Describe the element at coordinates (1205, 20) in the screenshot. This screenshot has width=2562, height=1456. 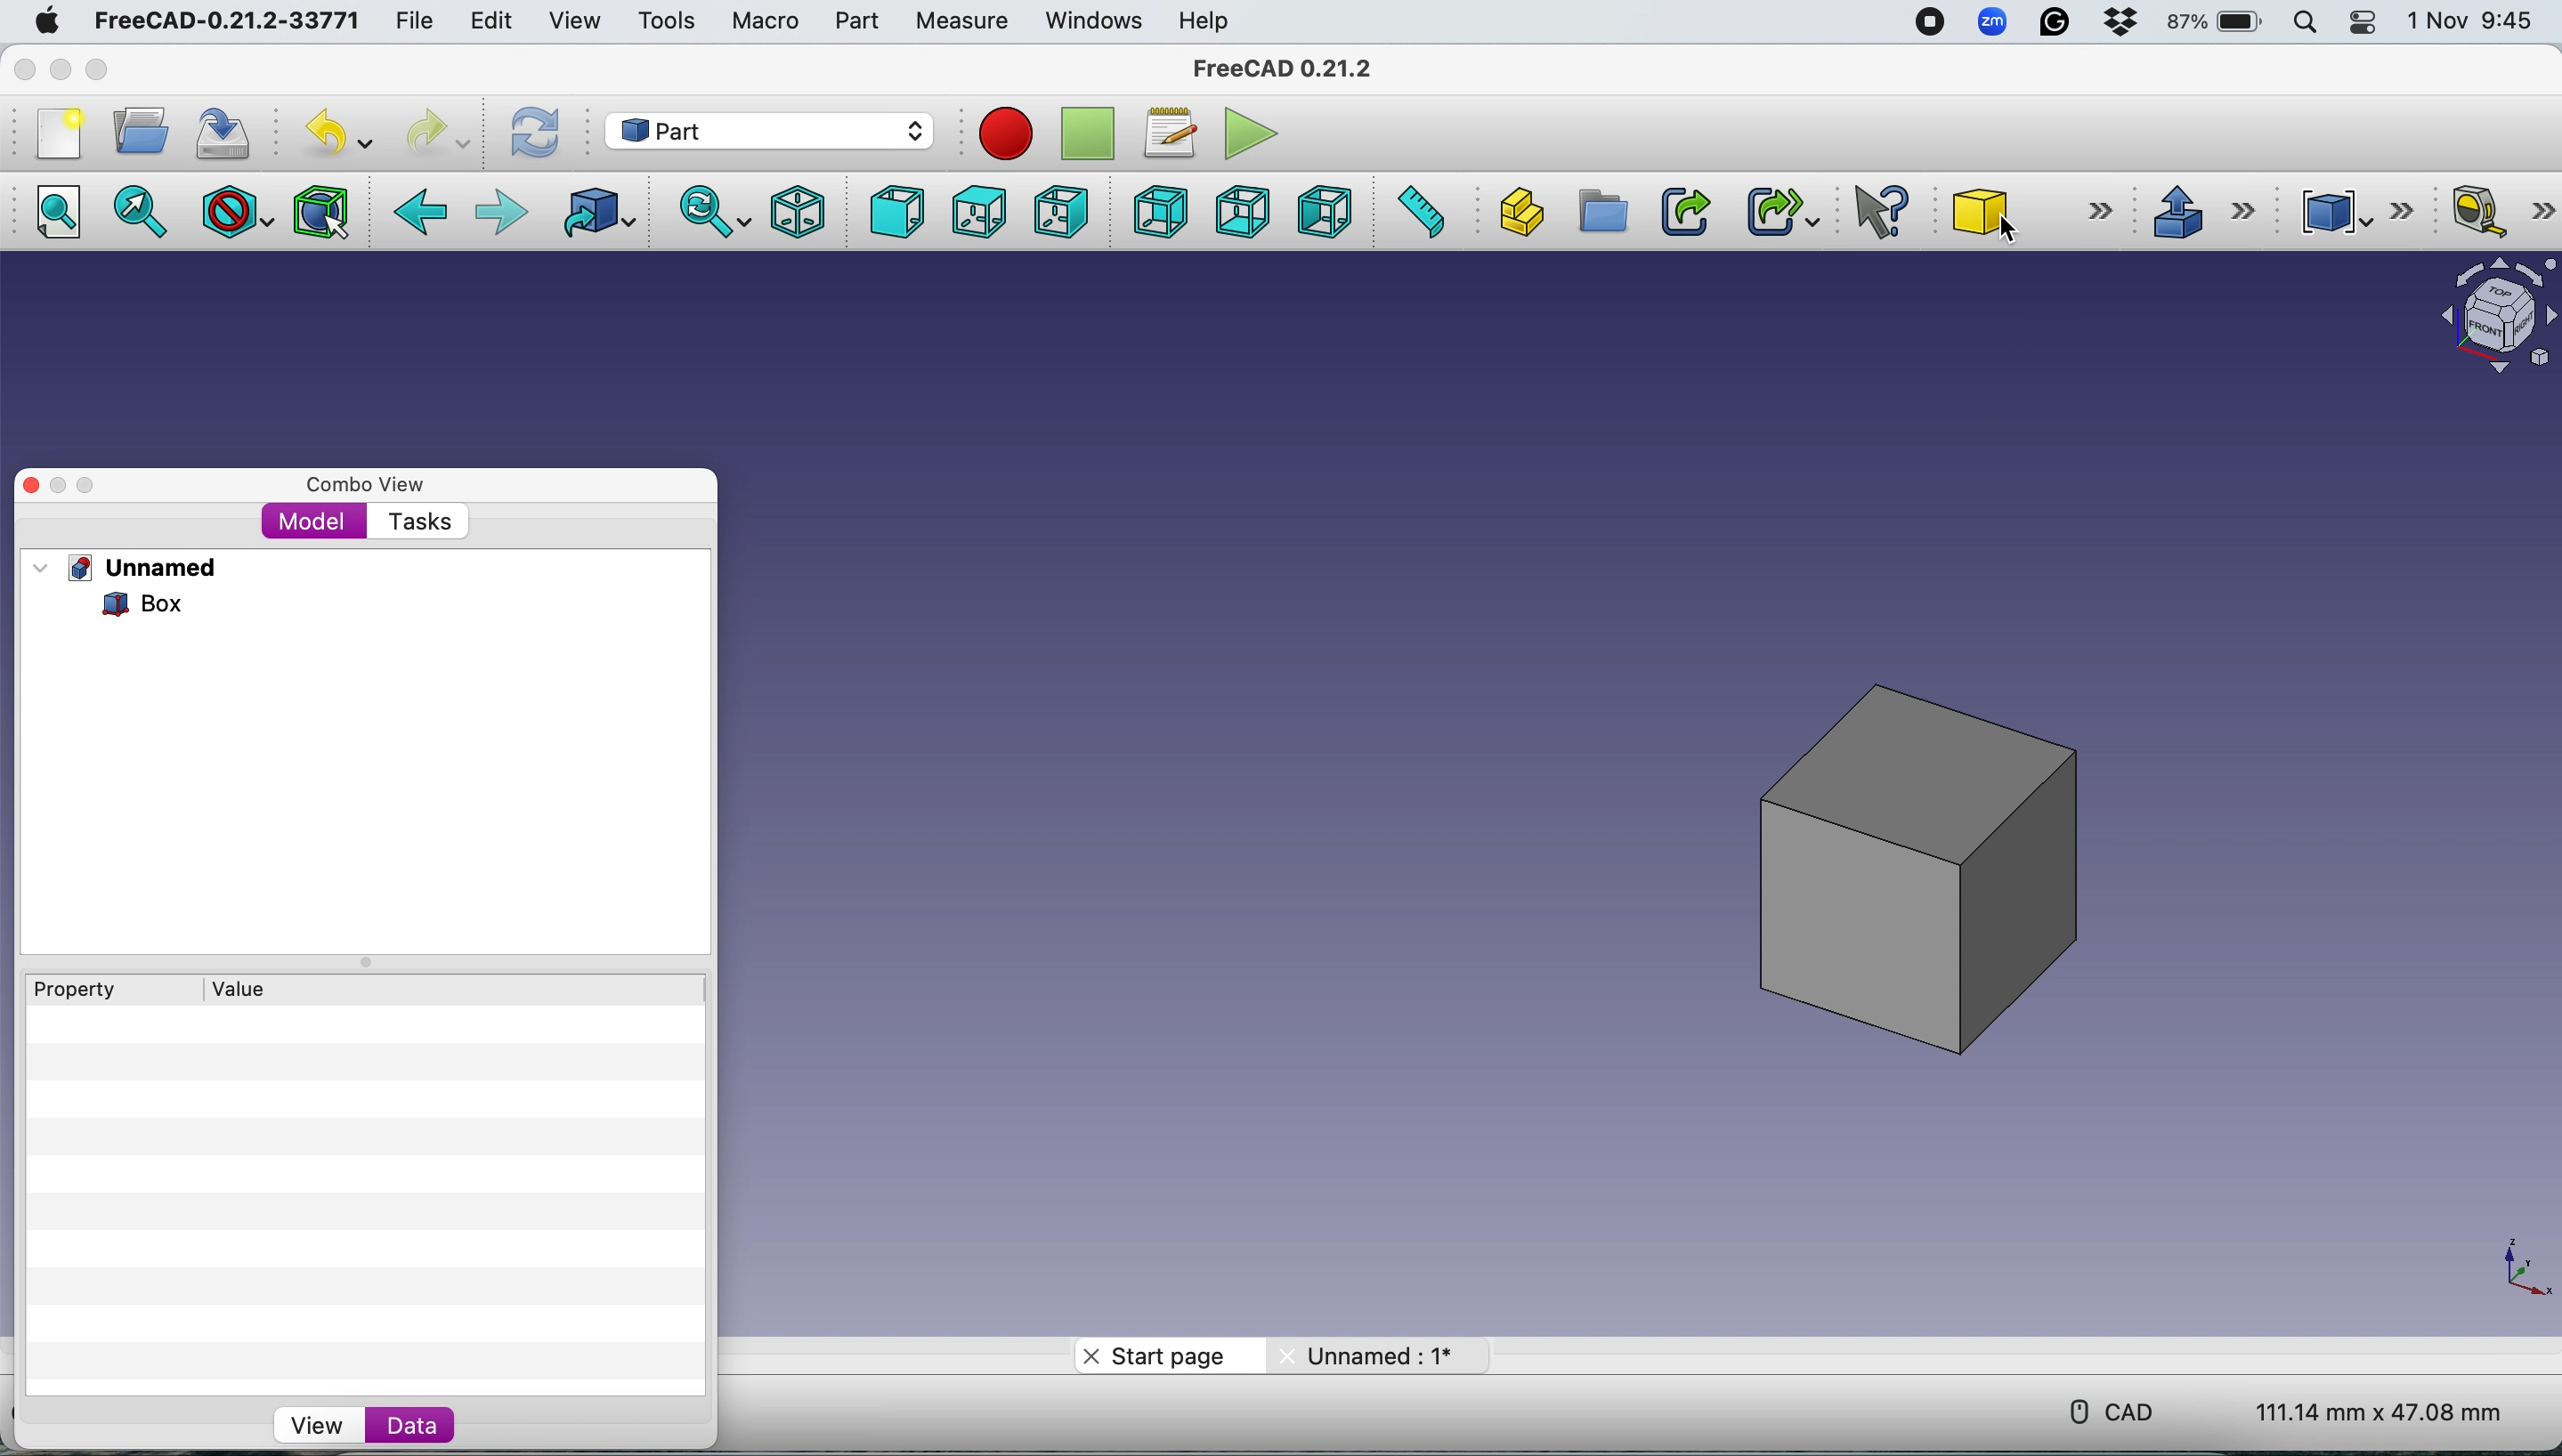
I see `Help` at that location.